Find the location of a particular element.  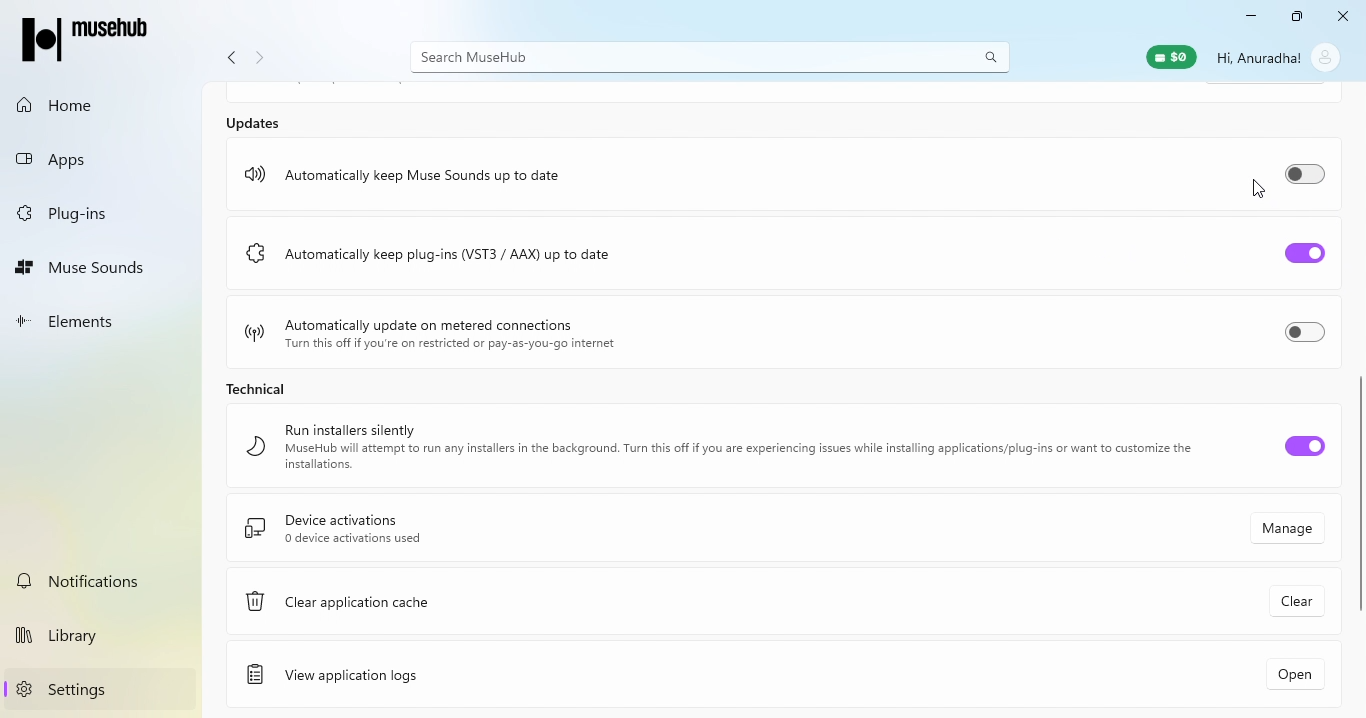

account is located at coordinates (1327, 57).